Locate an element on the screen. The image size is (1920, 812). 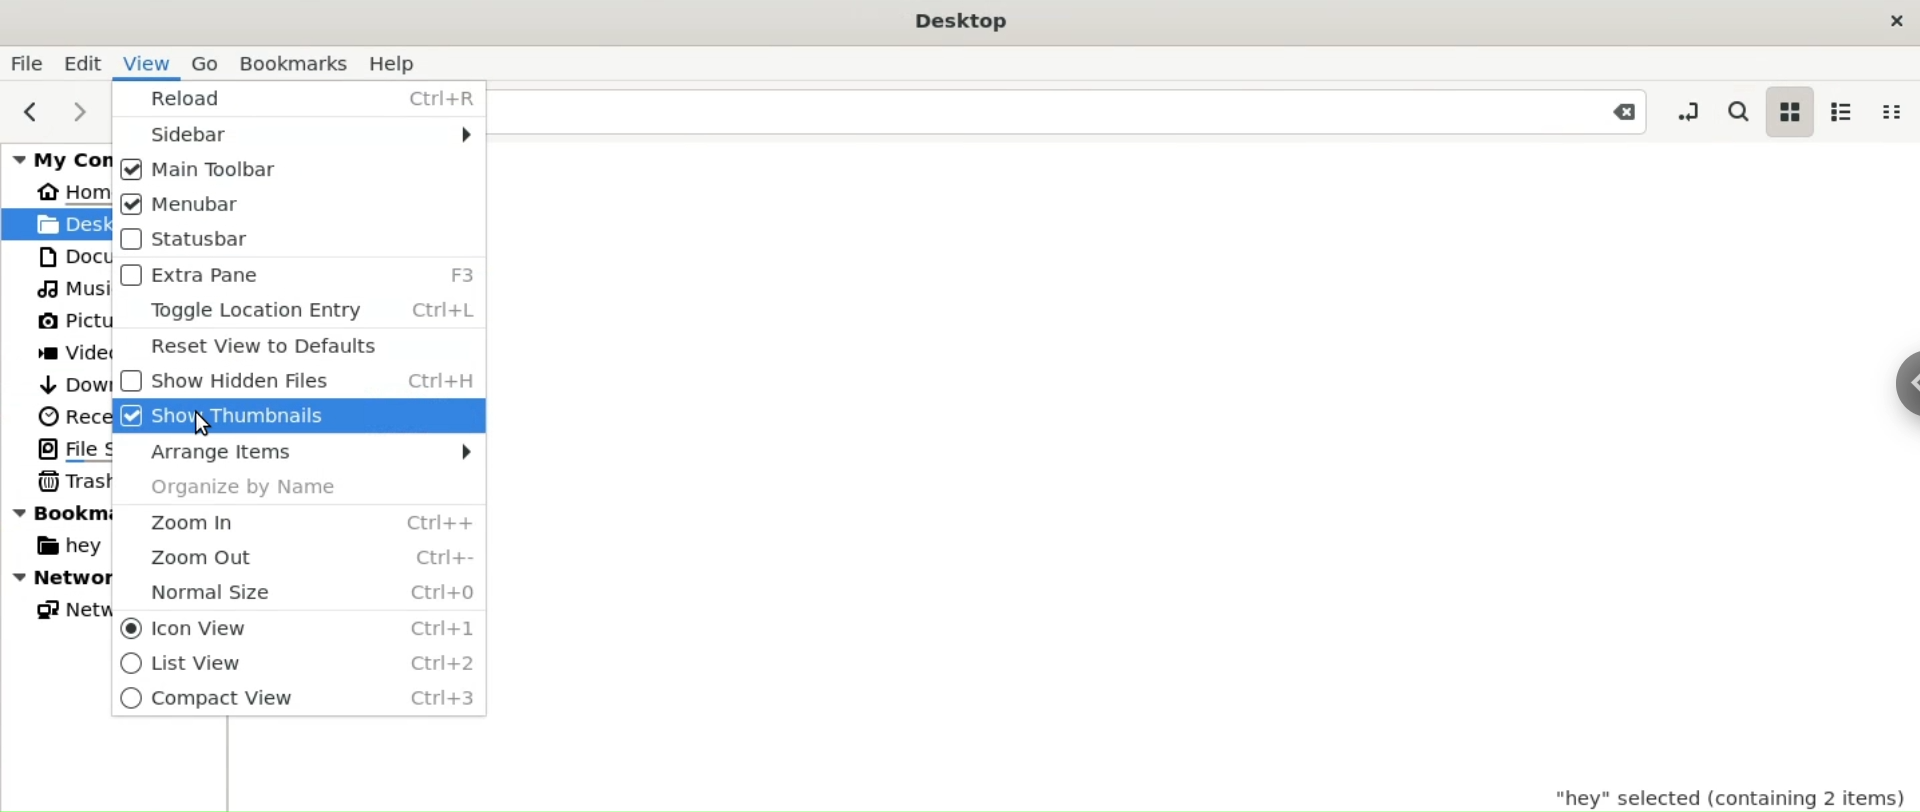
Cursor is located at coordinates (201, 432).